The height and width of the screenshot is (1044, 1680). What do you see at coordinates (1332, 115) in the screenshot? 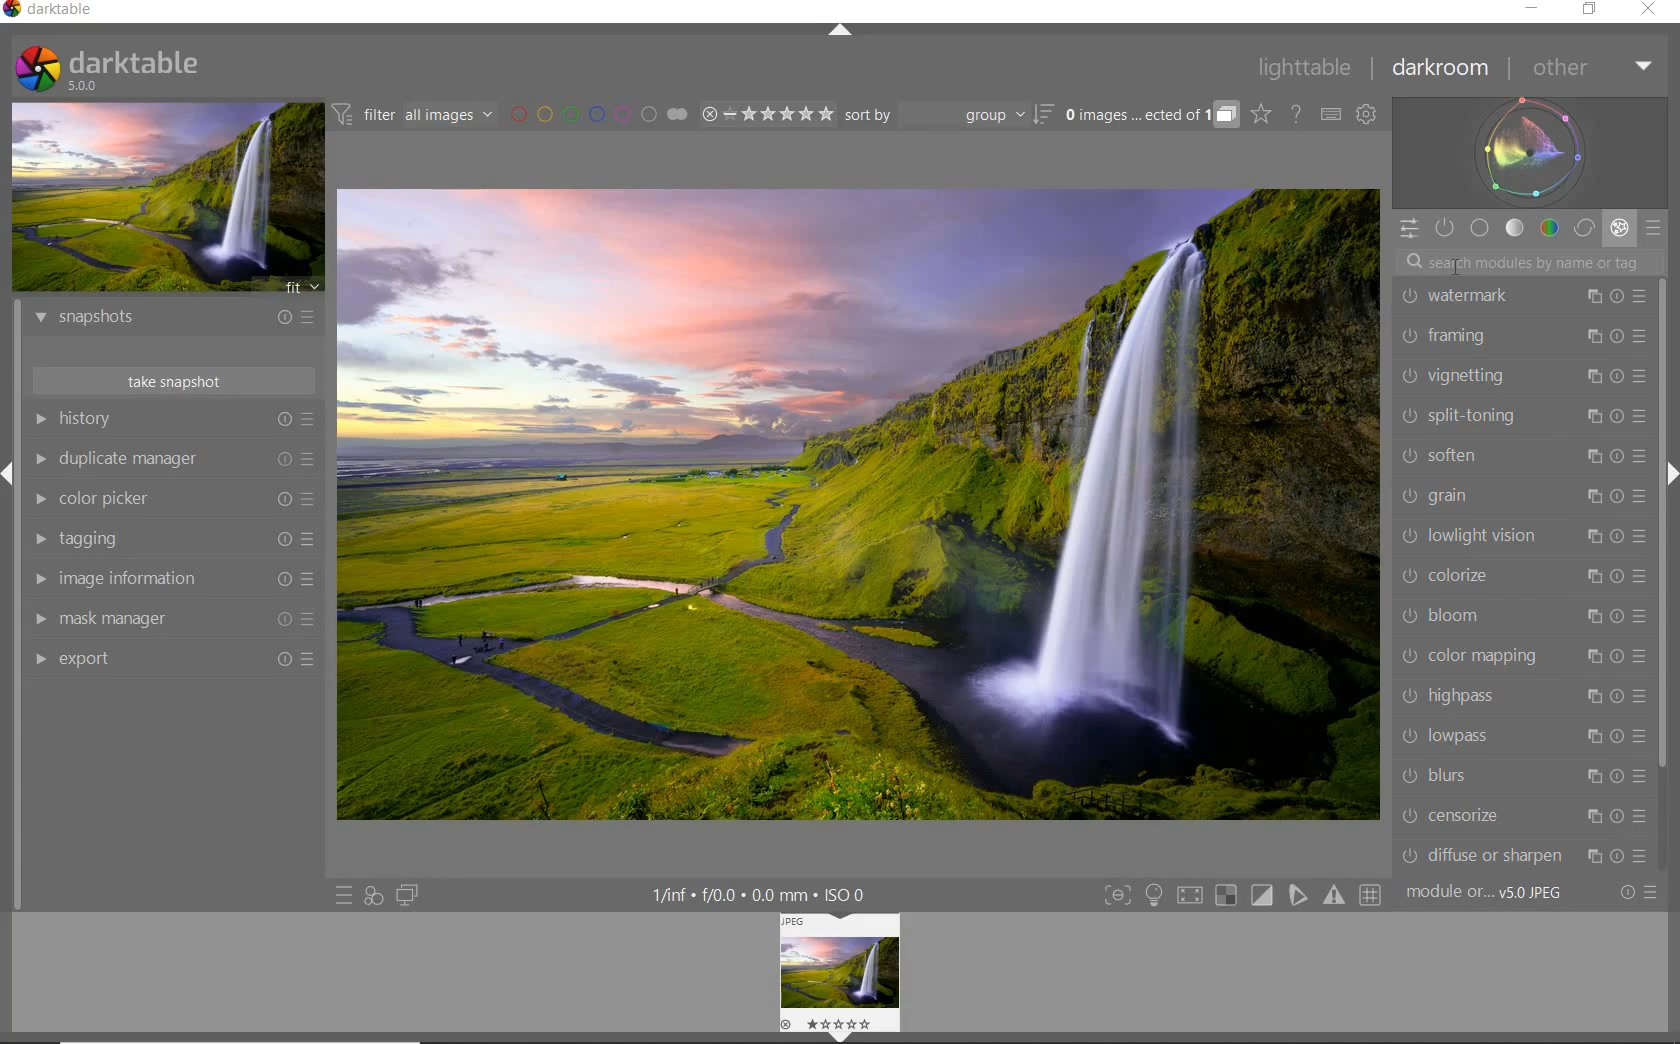
I see `SET KEYBOARD SHORTCUTS` at bounding box center [1332, 115].